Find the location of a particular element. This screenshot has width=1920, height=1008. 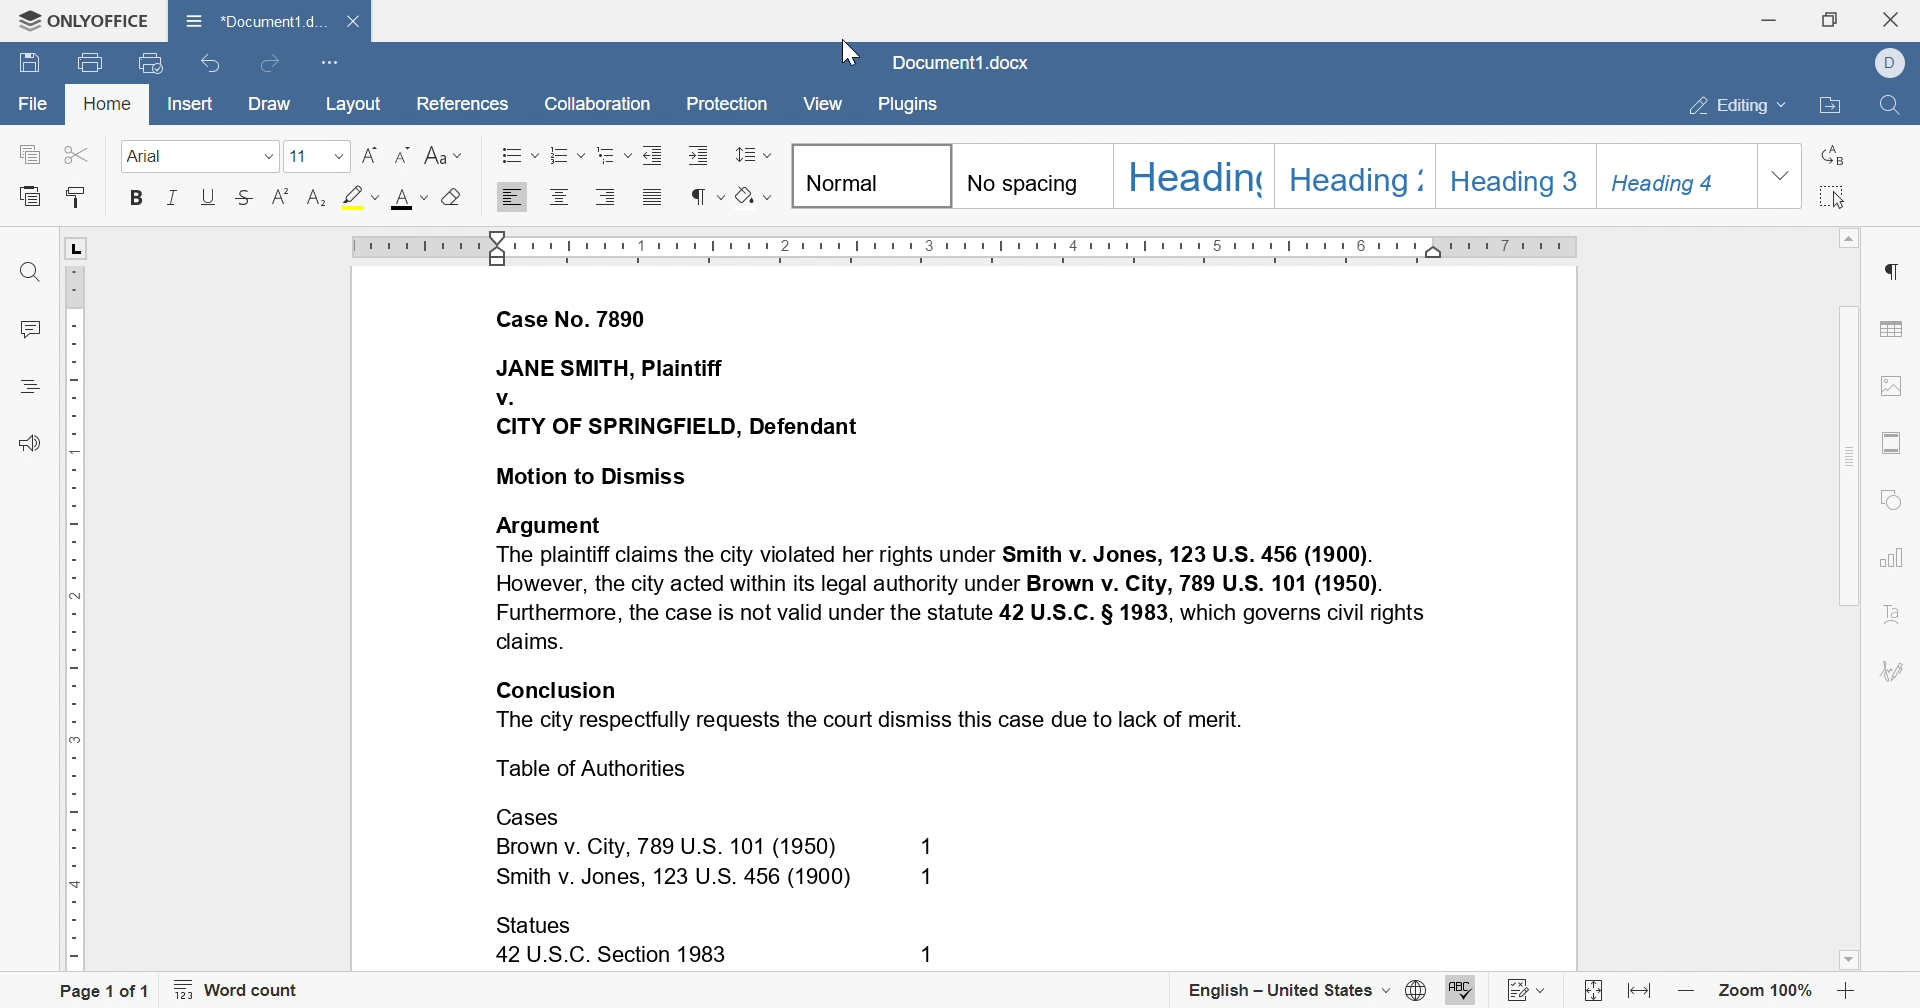

replace is located at coordinates (1834, 154).